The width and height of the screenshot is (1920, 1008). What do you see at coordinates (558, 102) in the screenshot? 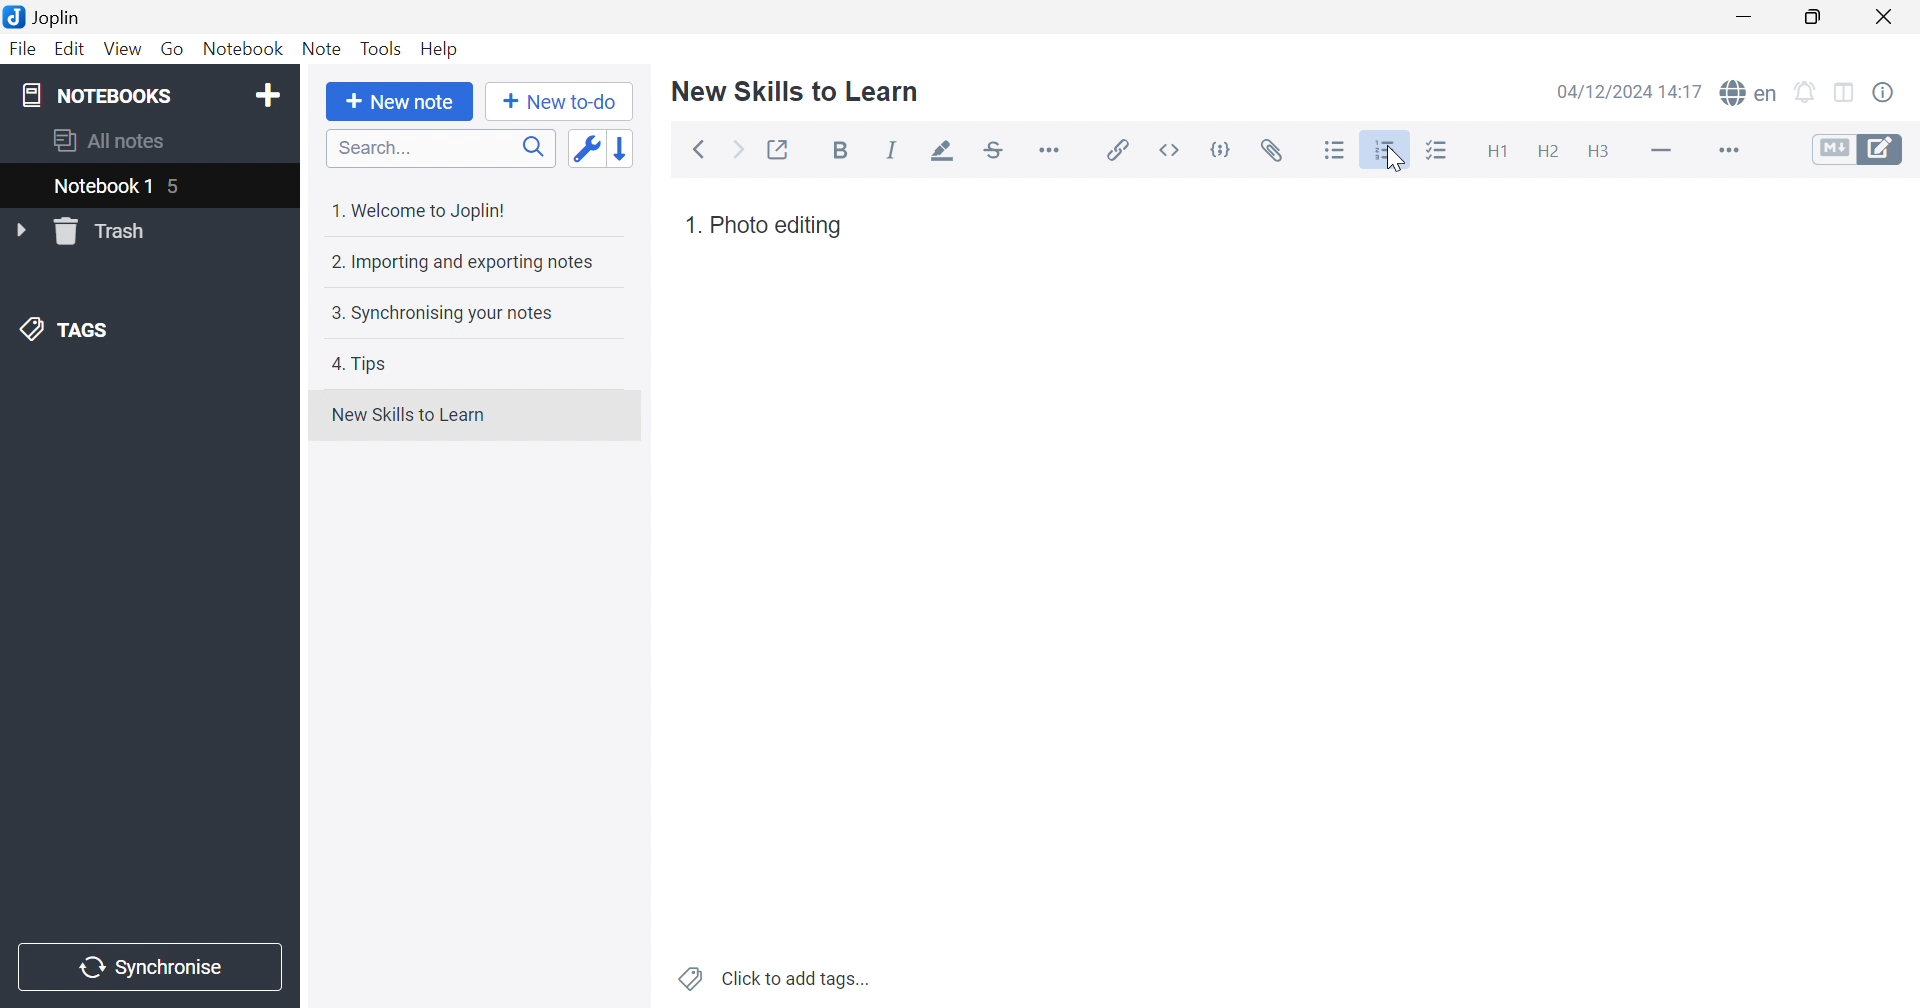
I see `New to-do` at bounding box center [558, 102].